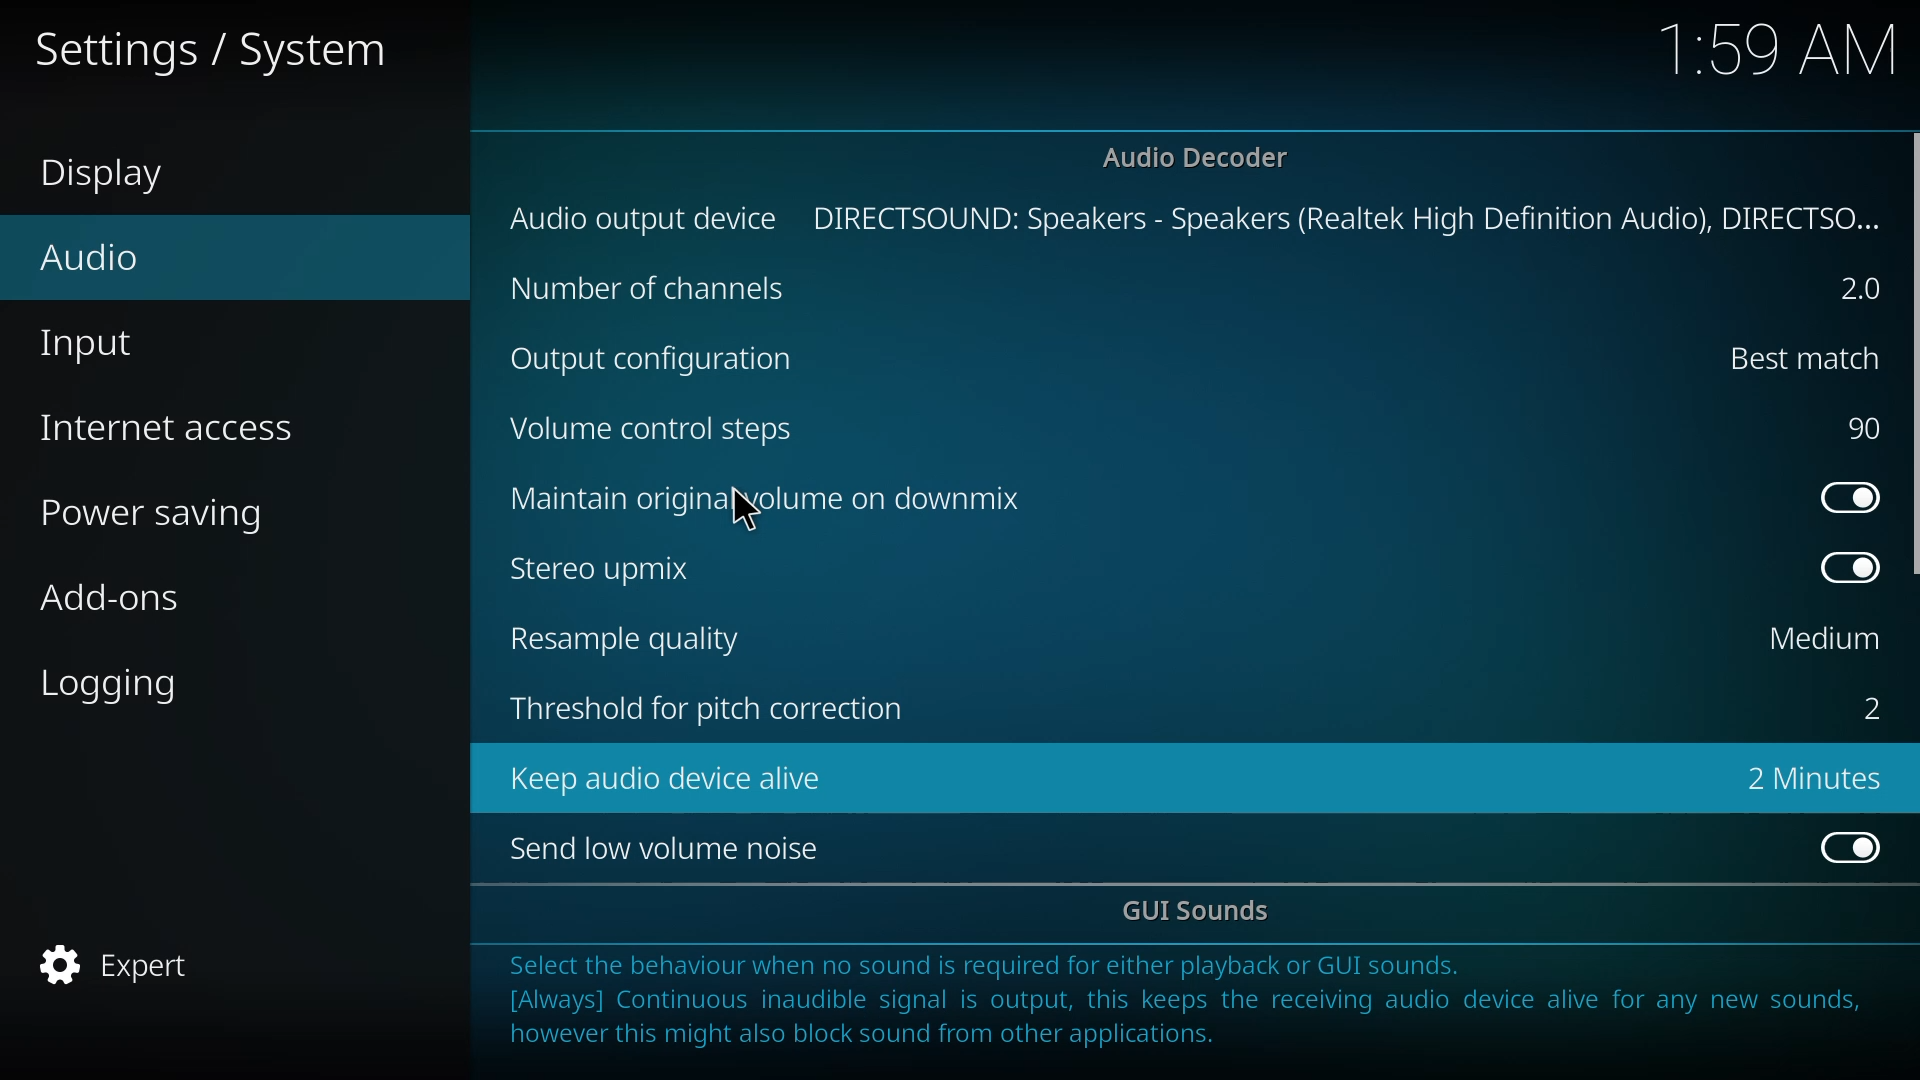  What do you see at coordinates (1346, 217) in the screenshot?
I see `directsound` at bounding box center [1346, 217].